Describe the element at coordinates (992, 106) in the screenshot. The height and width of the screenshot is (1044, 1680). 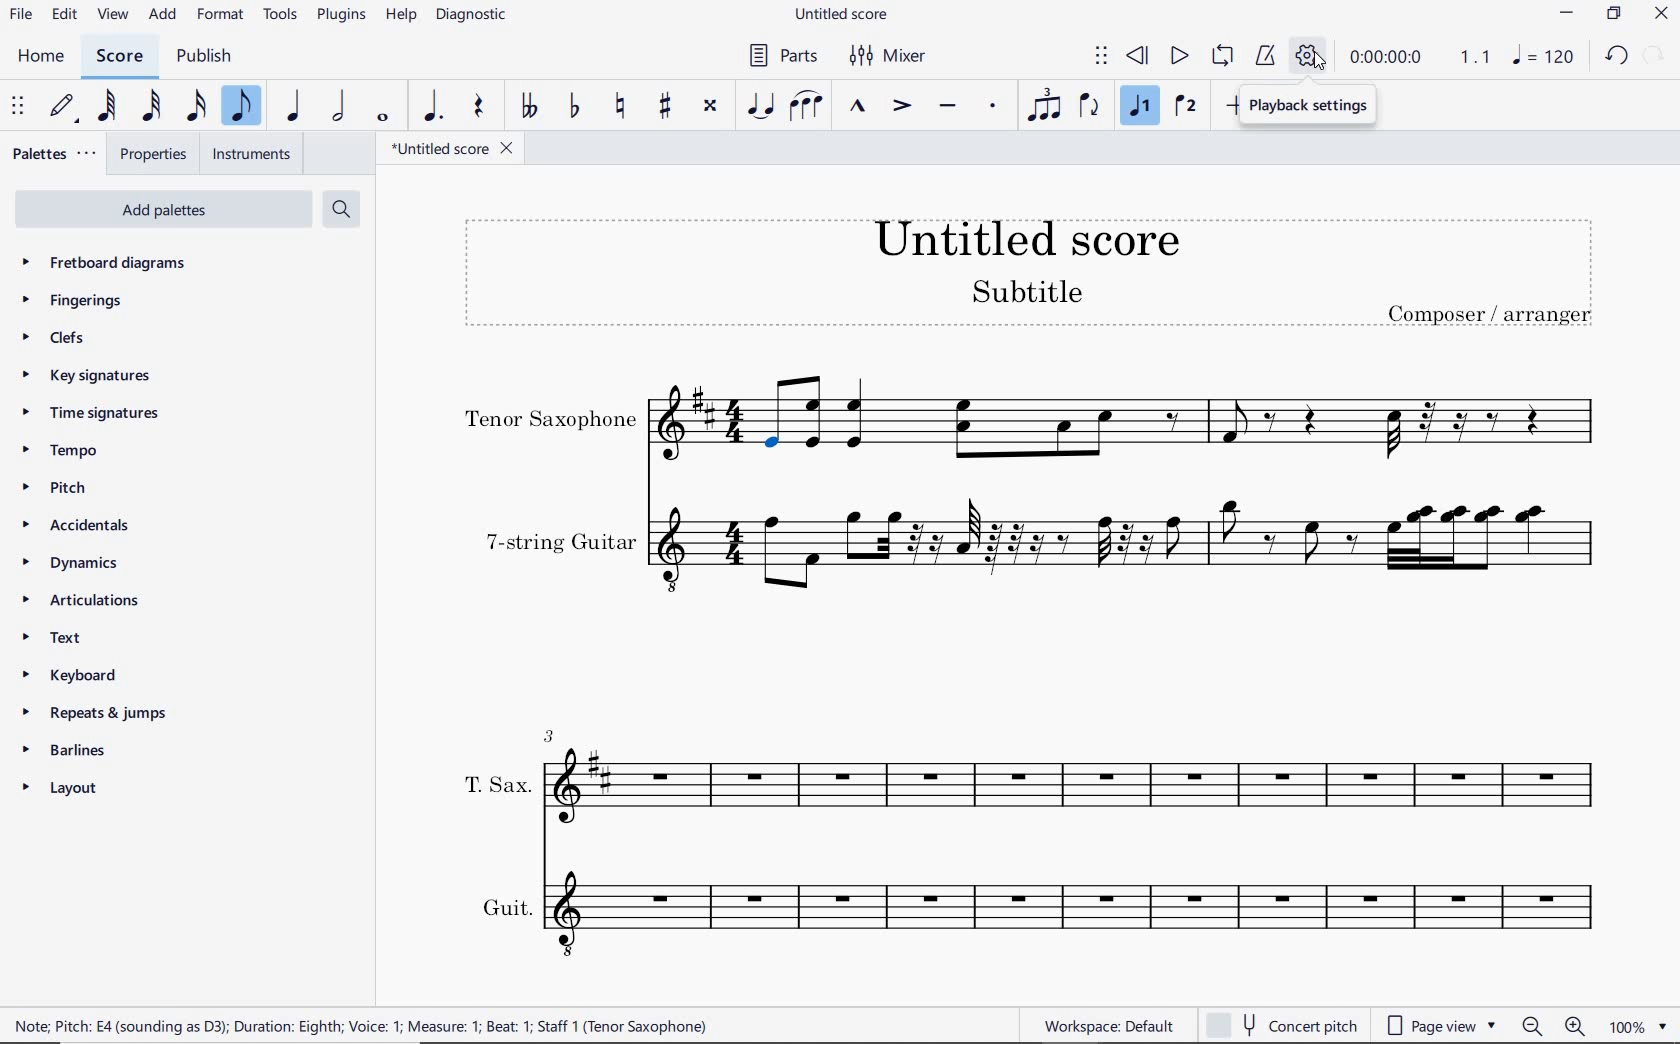
I see `STACCATO` at that location.